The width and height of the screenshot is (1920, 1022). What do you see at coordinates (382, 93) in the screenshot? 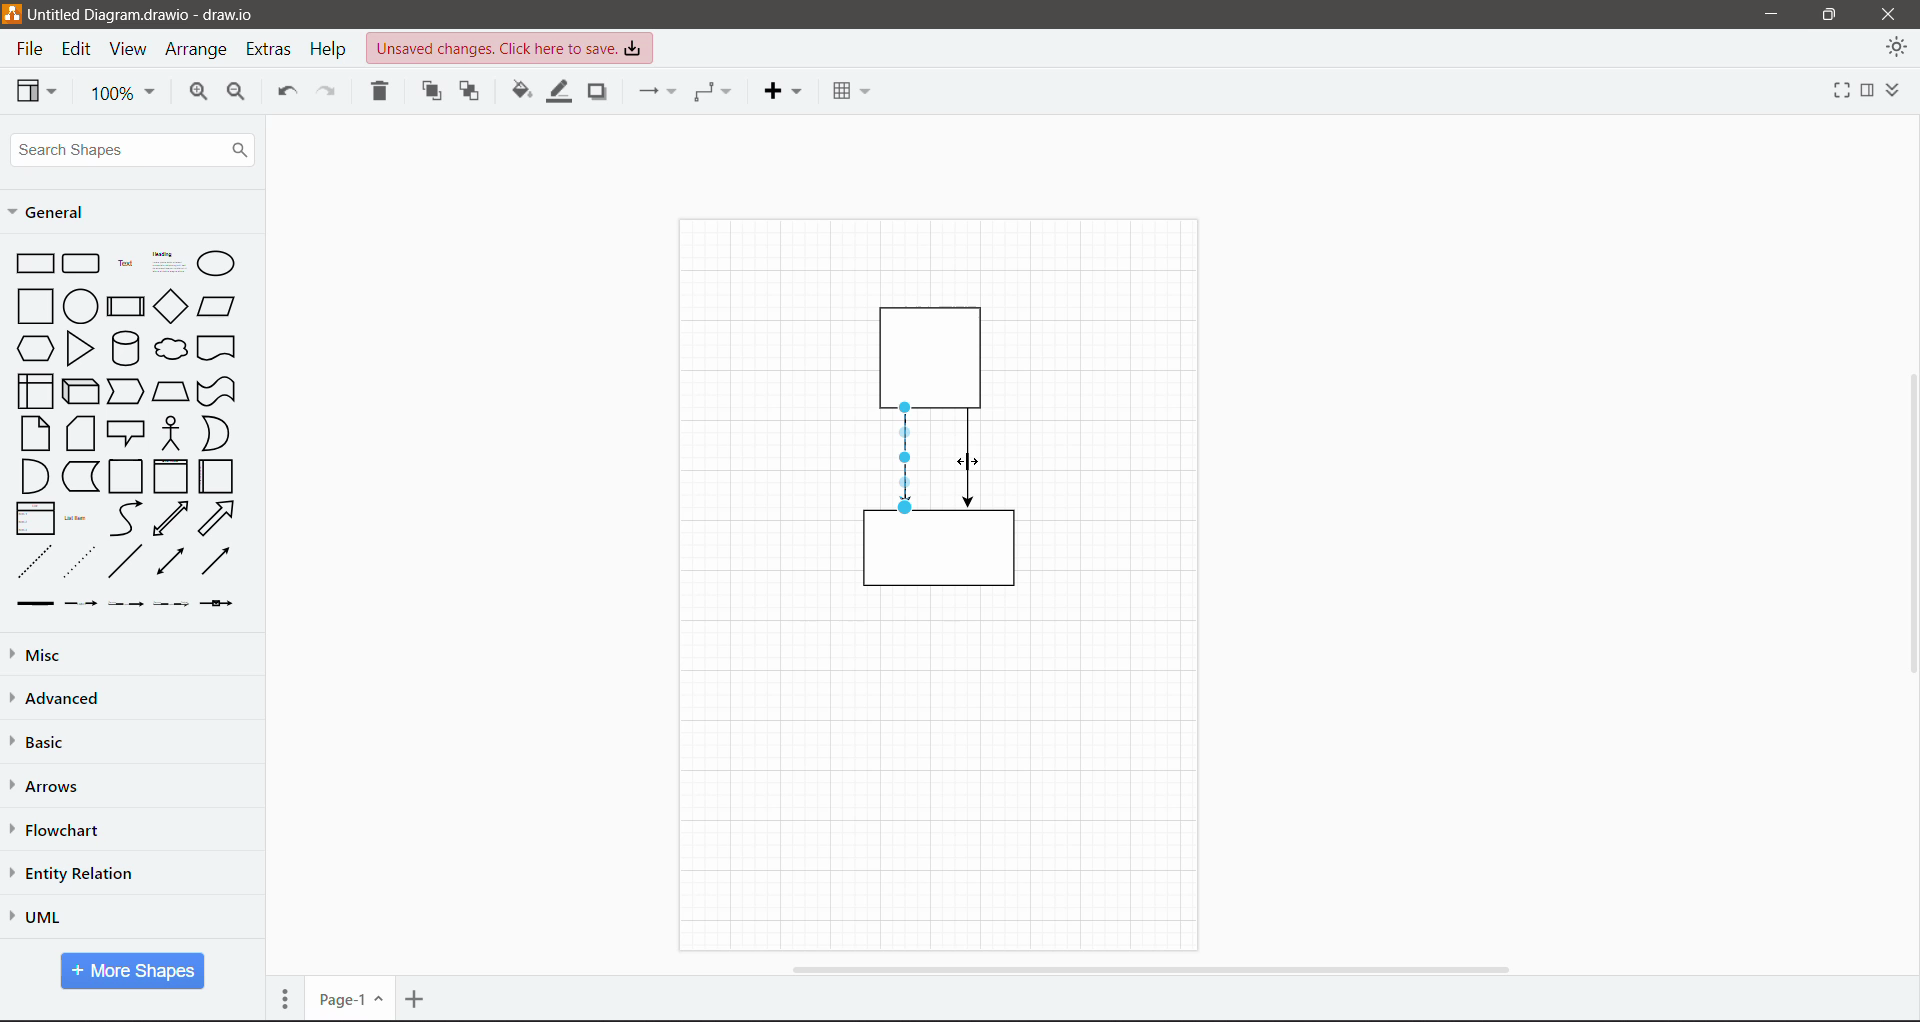
I see `Delete` at bounding box center [382, 93].